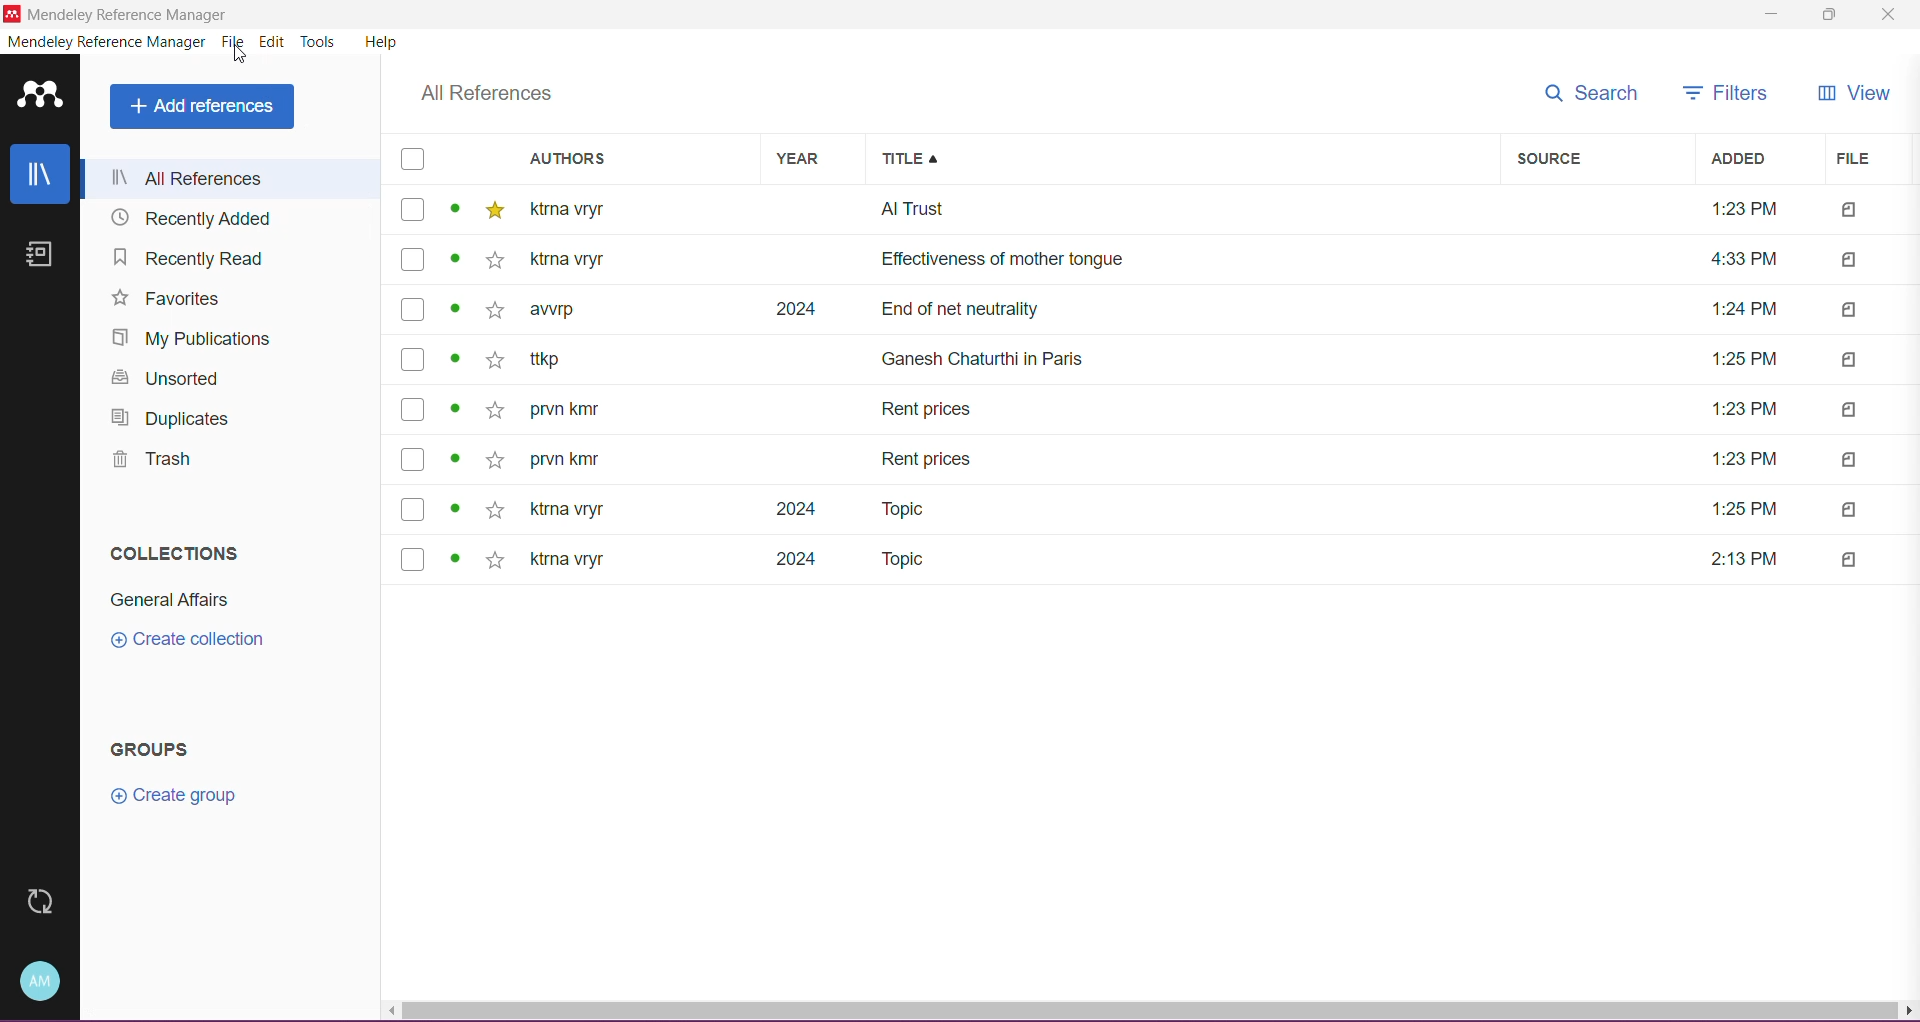 This screenshot has height=1022, width=1920. I want to click on Files Attached, so click(1868, 383).